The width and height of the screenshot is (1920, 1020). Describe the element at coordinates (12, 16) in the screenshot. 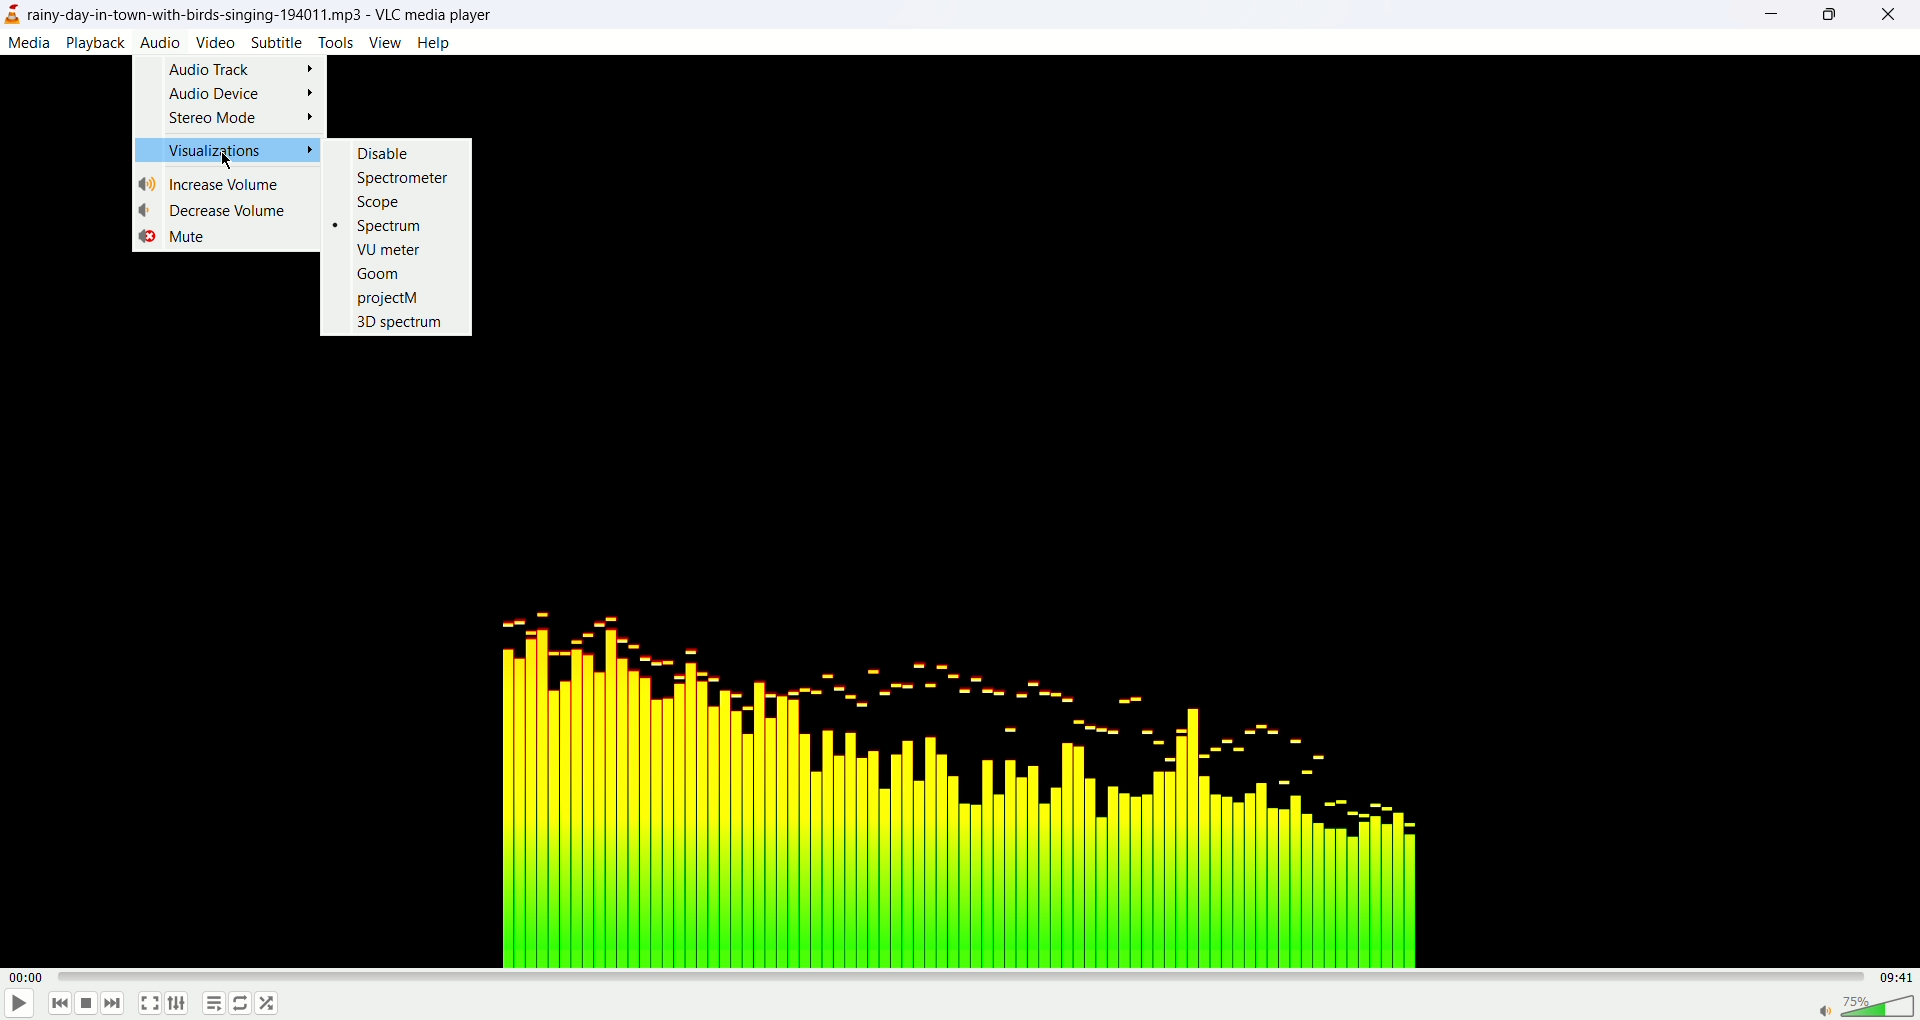

I see `logo` at that location.